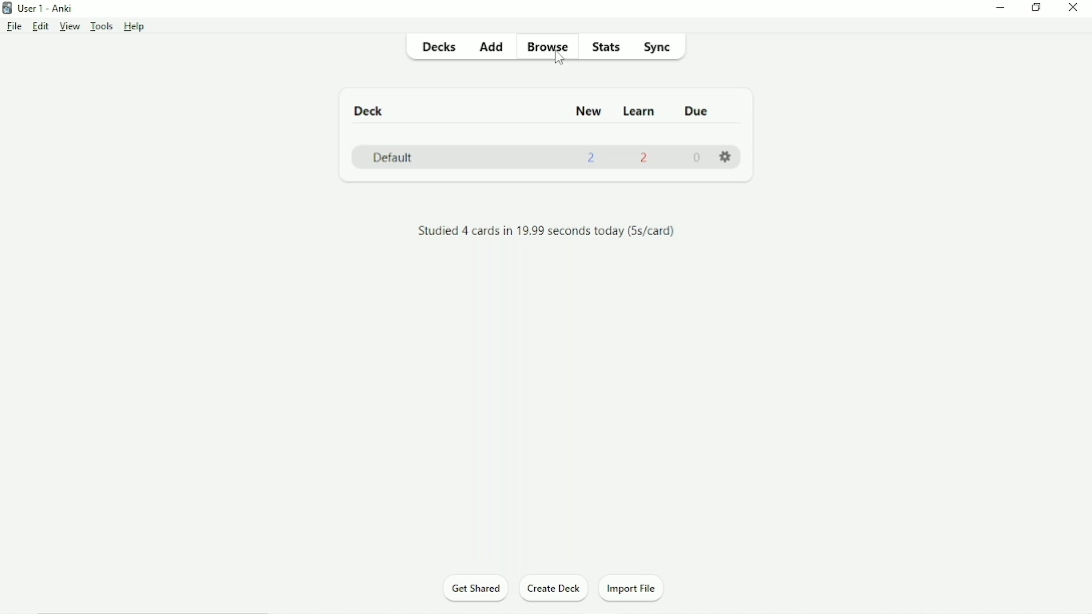 The width and height of the screenshot is (1092, 614). What do you see at coordinates (661, 47) in the screenshot?
I see `Sync` at bounding box center [661, 47].